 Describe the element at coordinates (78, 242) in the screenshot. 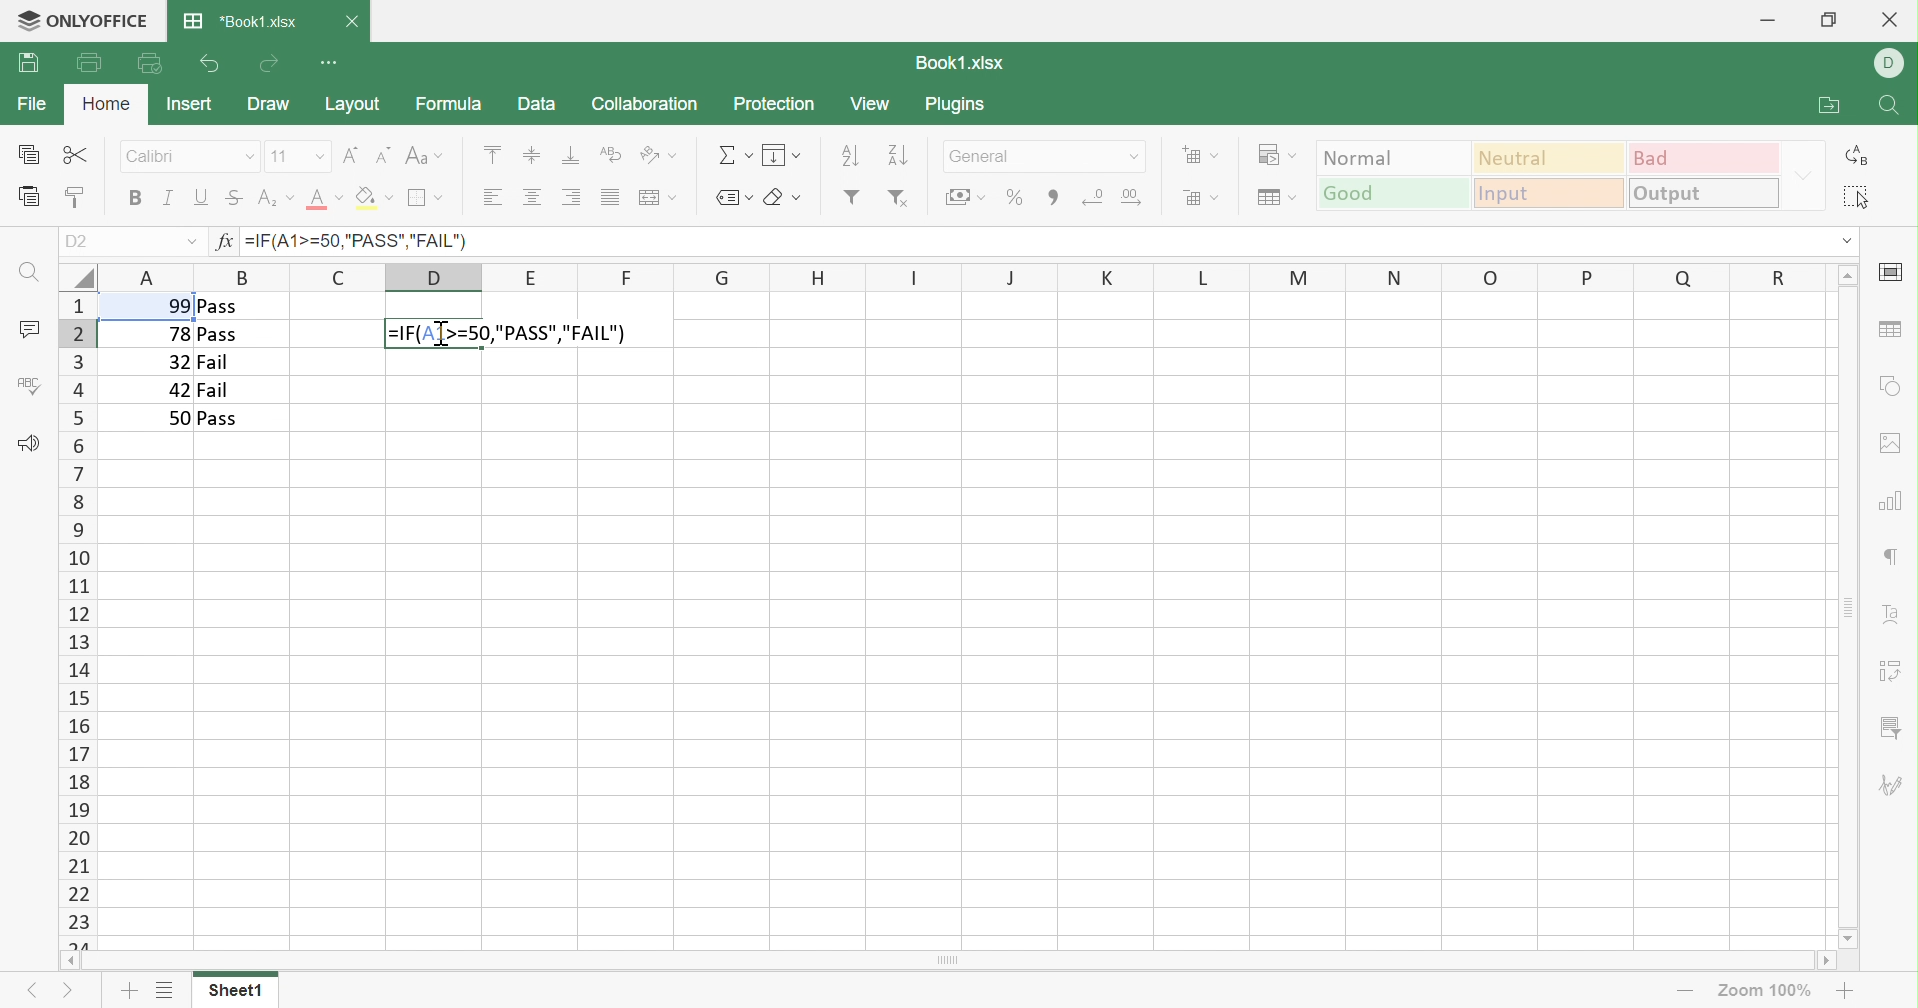

I see `D2` at that location.